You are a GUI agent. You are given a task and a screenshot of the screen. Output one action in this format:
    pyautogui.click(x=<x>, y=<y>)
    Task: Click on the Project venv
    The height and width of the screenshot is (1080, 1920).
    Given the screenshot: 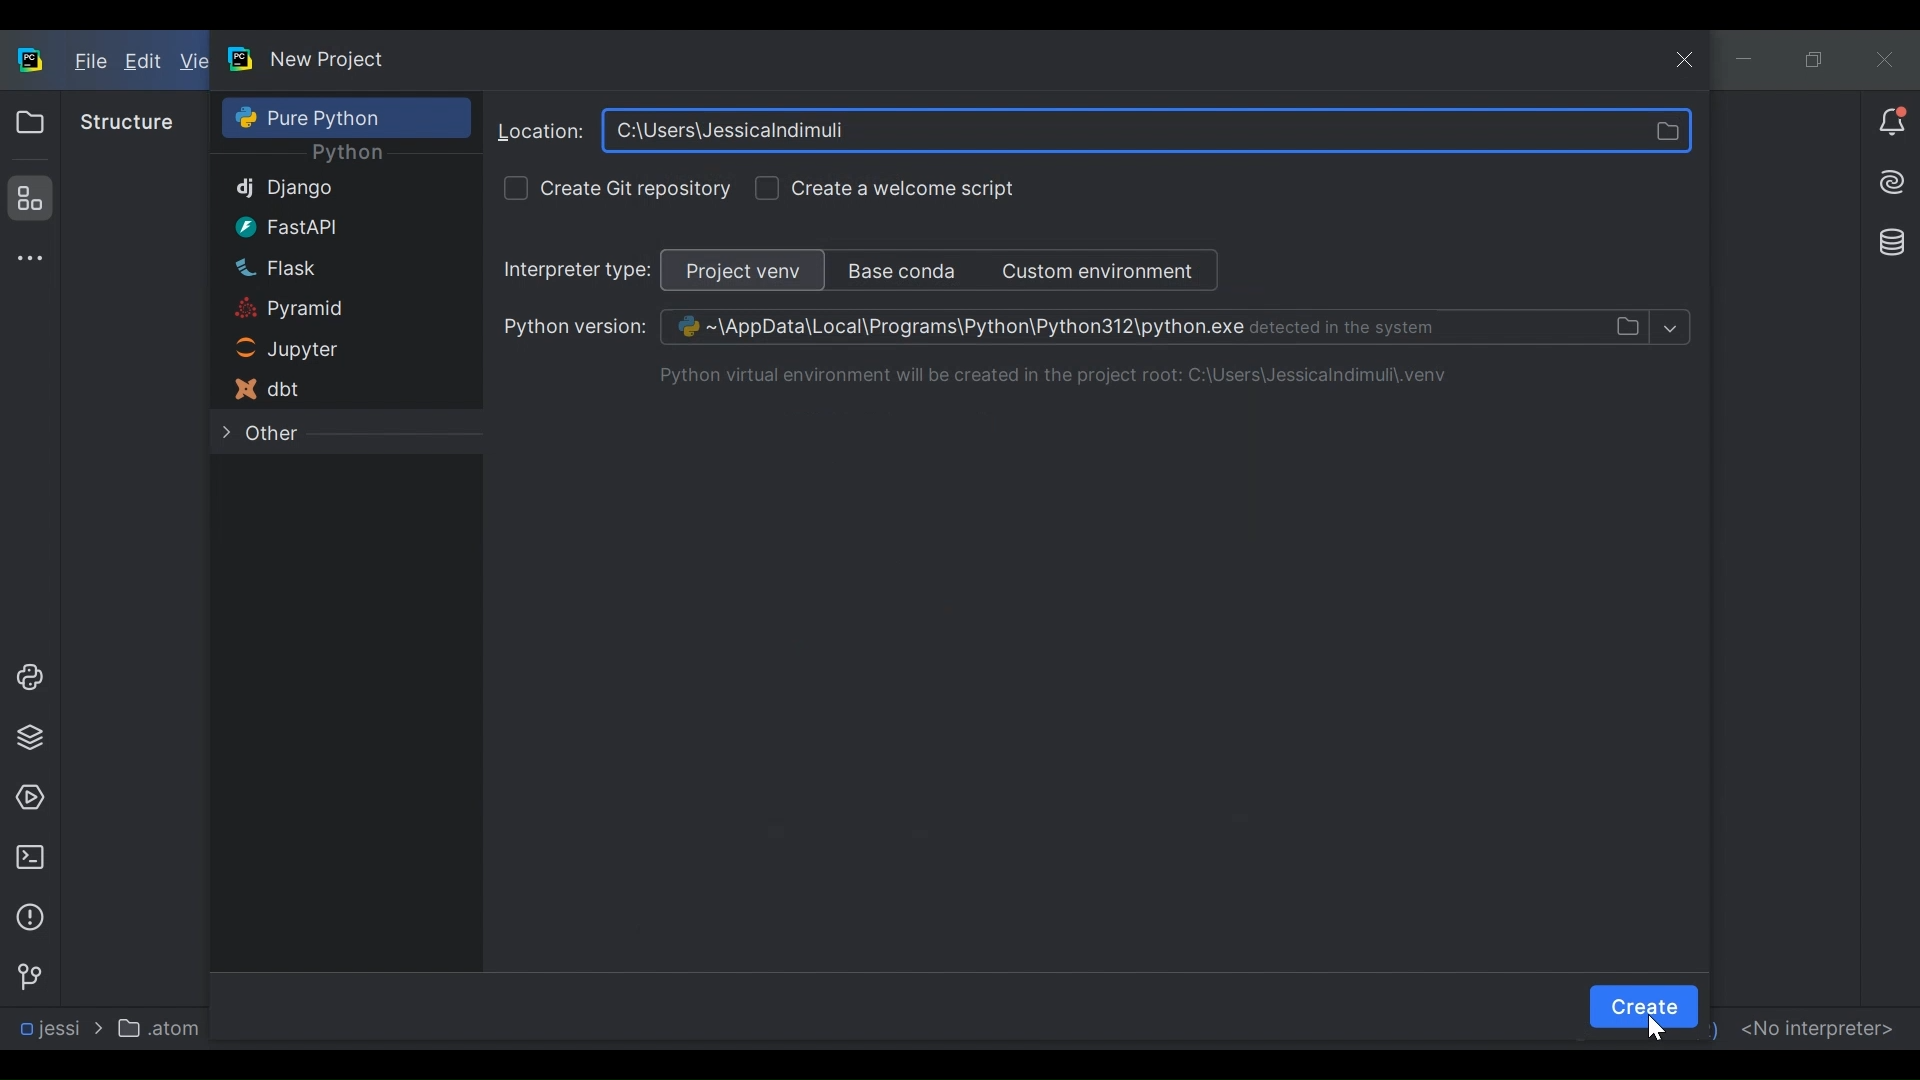 What is the action you would take?
    pyautogui.click(x=742, y=270)
    